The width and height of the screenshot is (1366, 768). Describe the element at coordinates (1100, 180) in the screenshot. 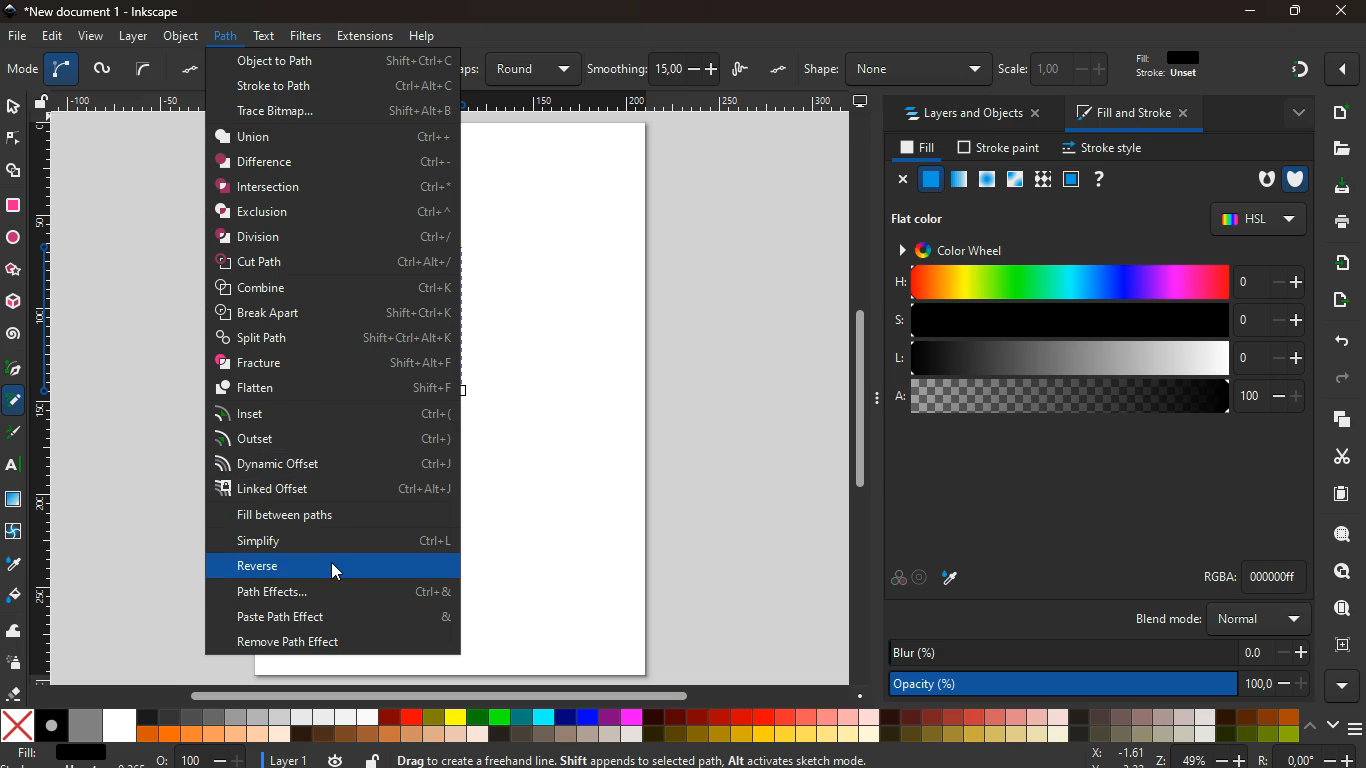

I see `help` at that location.